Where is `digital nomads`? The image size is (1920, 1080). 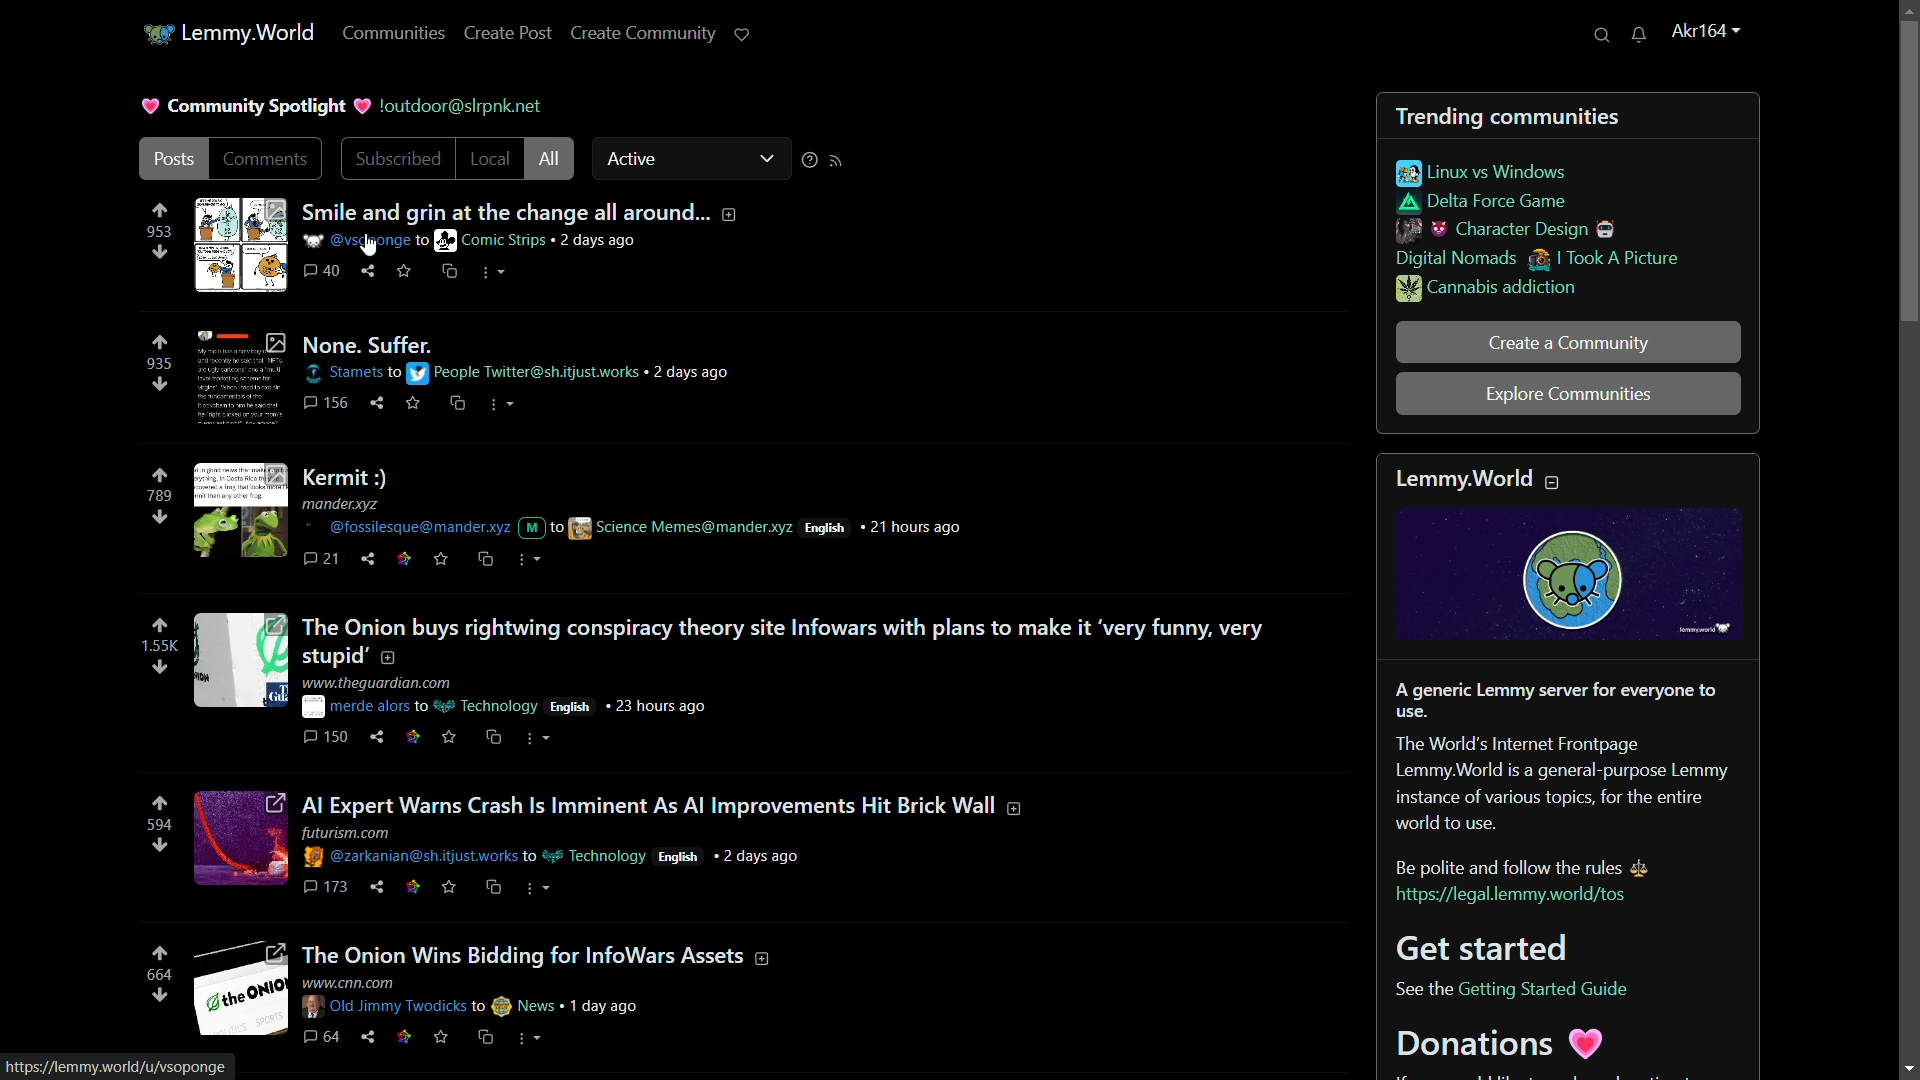 digital nomads is located at coordinates (1457, 258).